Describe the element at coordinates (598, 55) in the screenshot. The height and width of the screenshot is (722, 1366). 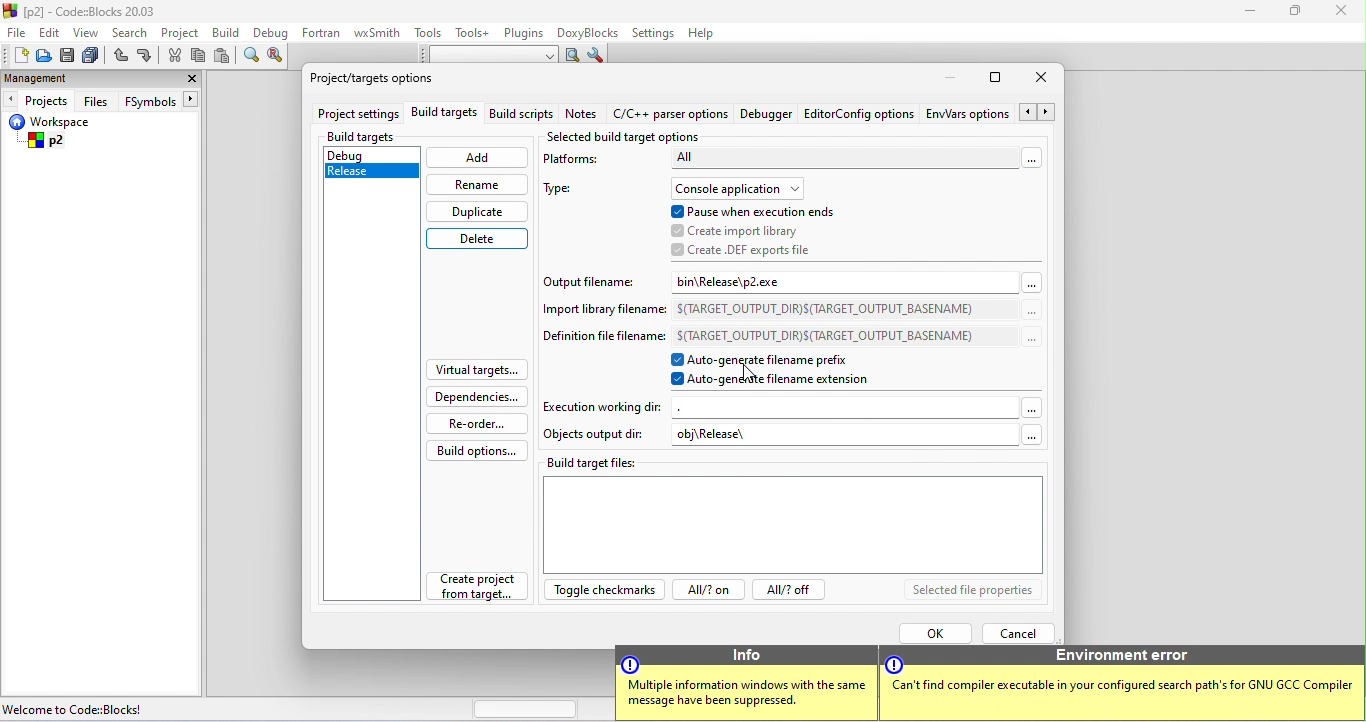
I see `show option window` at that location.